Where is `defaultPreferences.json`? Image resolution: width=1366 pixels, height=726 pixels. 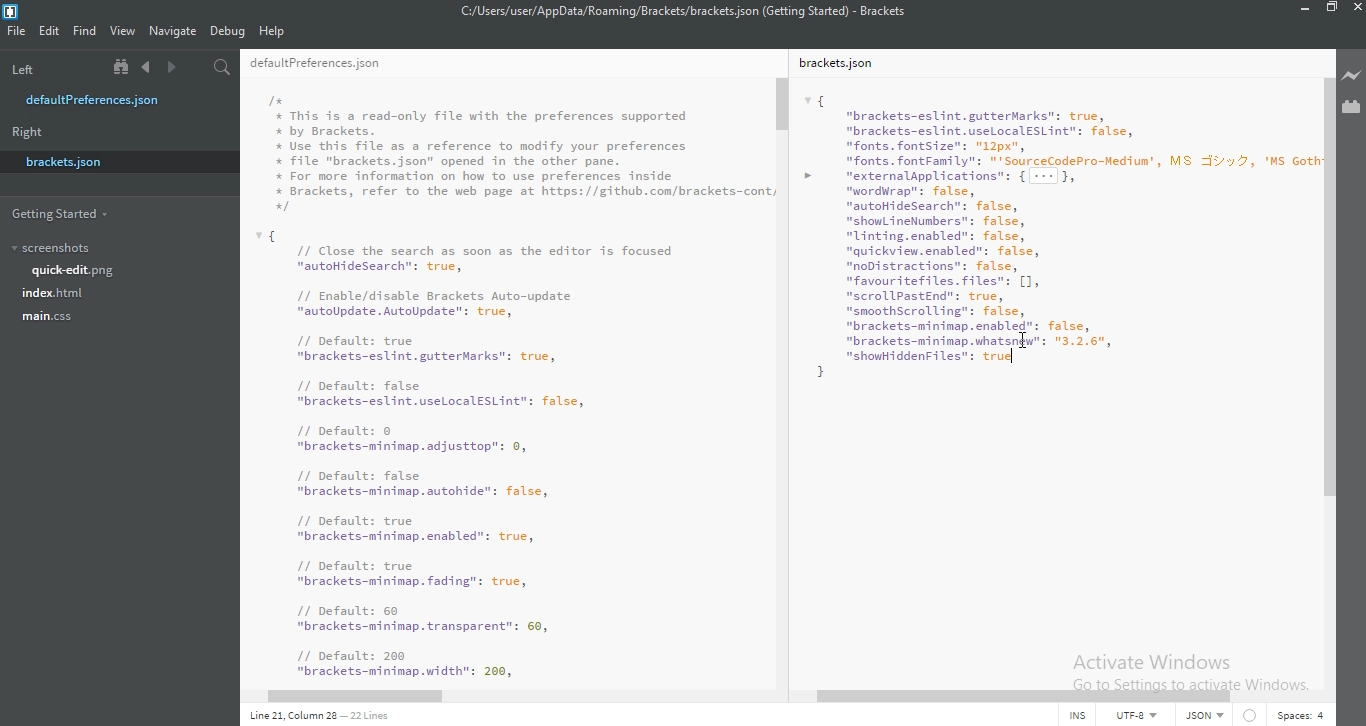
defaultPreferences.json is located at coordinates (103, 100).